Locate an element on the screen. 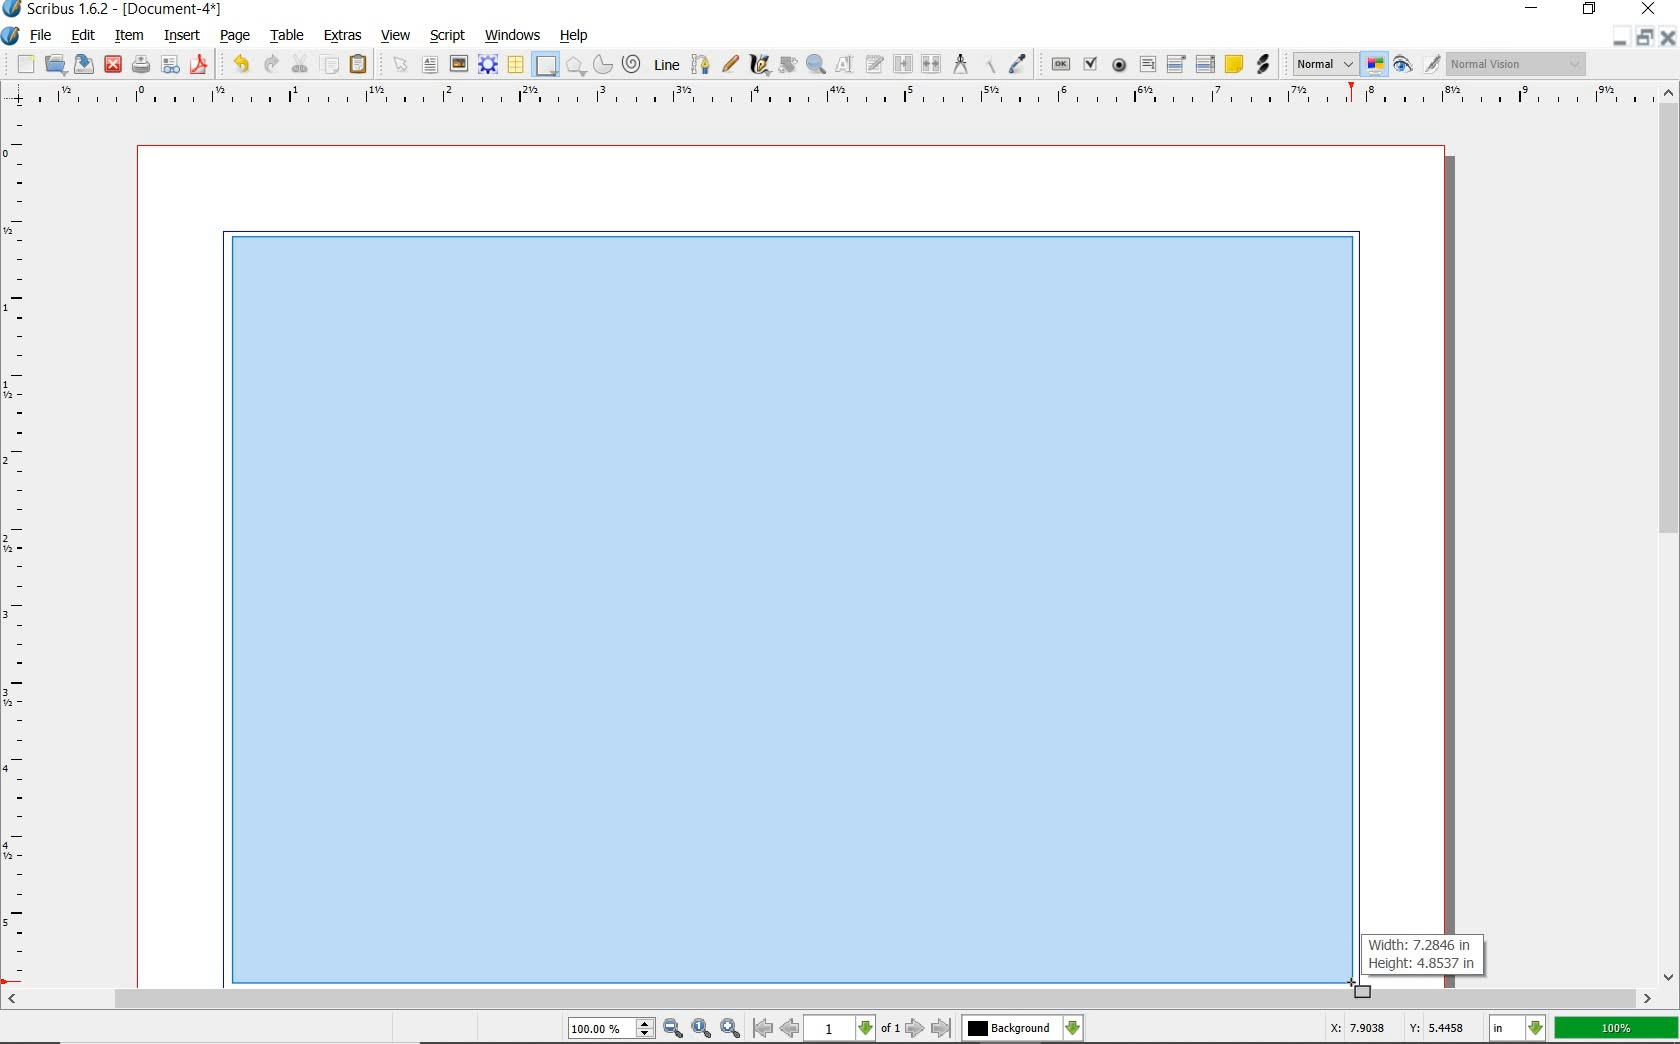 This screenshot has width=1680, height=1044. ruler is located at coordinates (18, 550).